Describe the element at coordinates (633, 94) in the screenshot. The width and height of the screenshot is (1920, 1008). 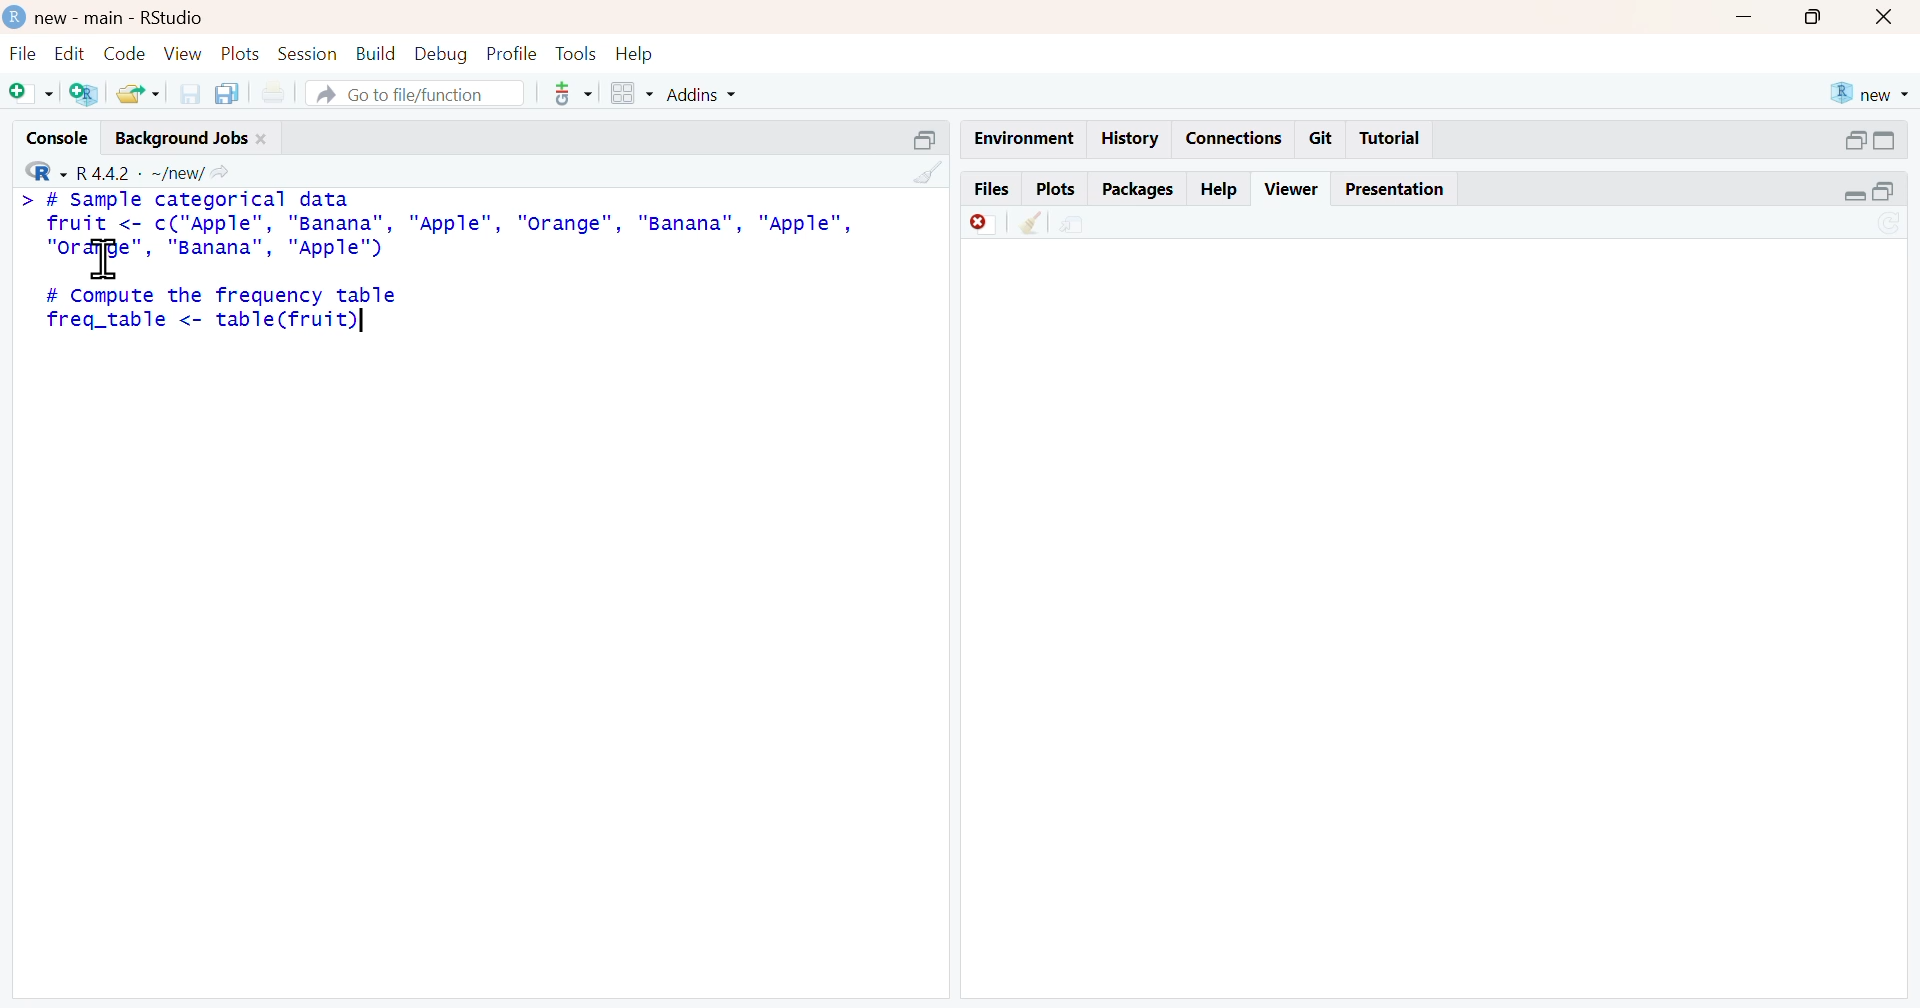
I see `workspace panes` at that location.